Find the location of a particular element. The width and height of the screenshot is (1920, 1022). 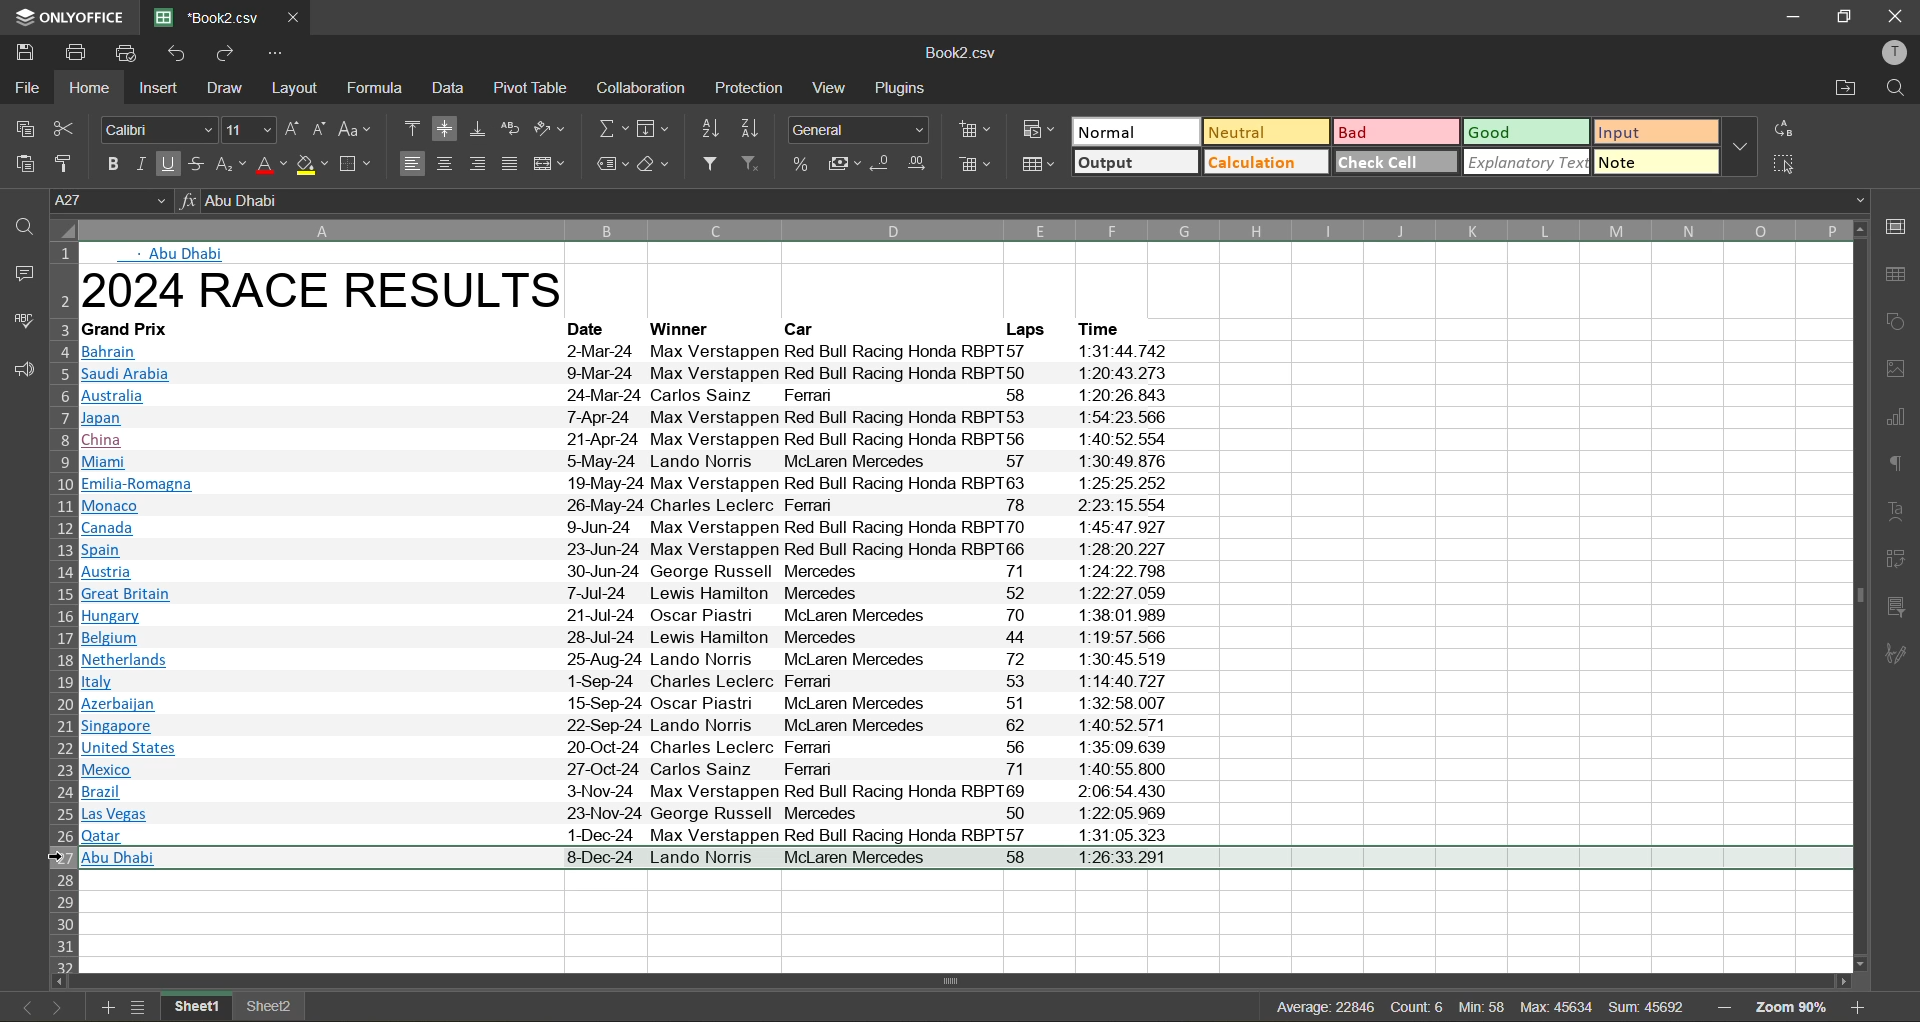

cell address is located at coordinates (112, 198).